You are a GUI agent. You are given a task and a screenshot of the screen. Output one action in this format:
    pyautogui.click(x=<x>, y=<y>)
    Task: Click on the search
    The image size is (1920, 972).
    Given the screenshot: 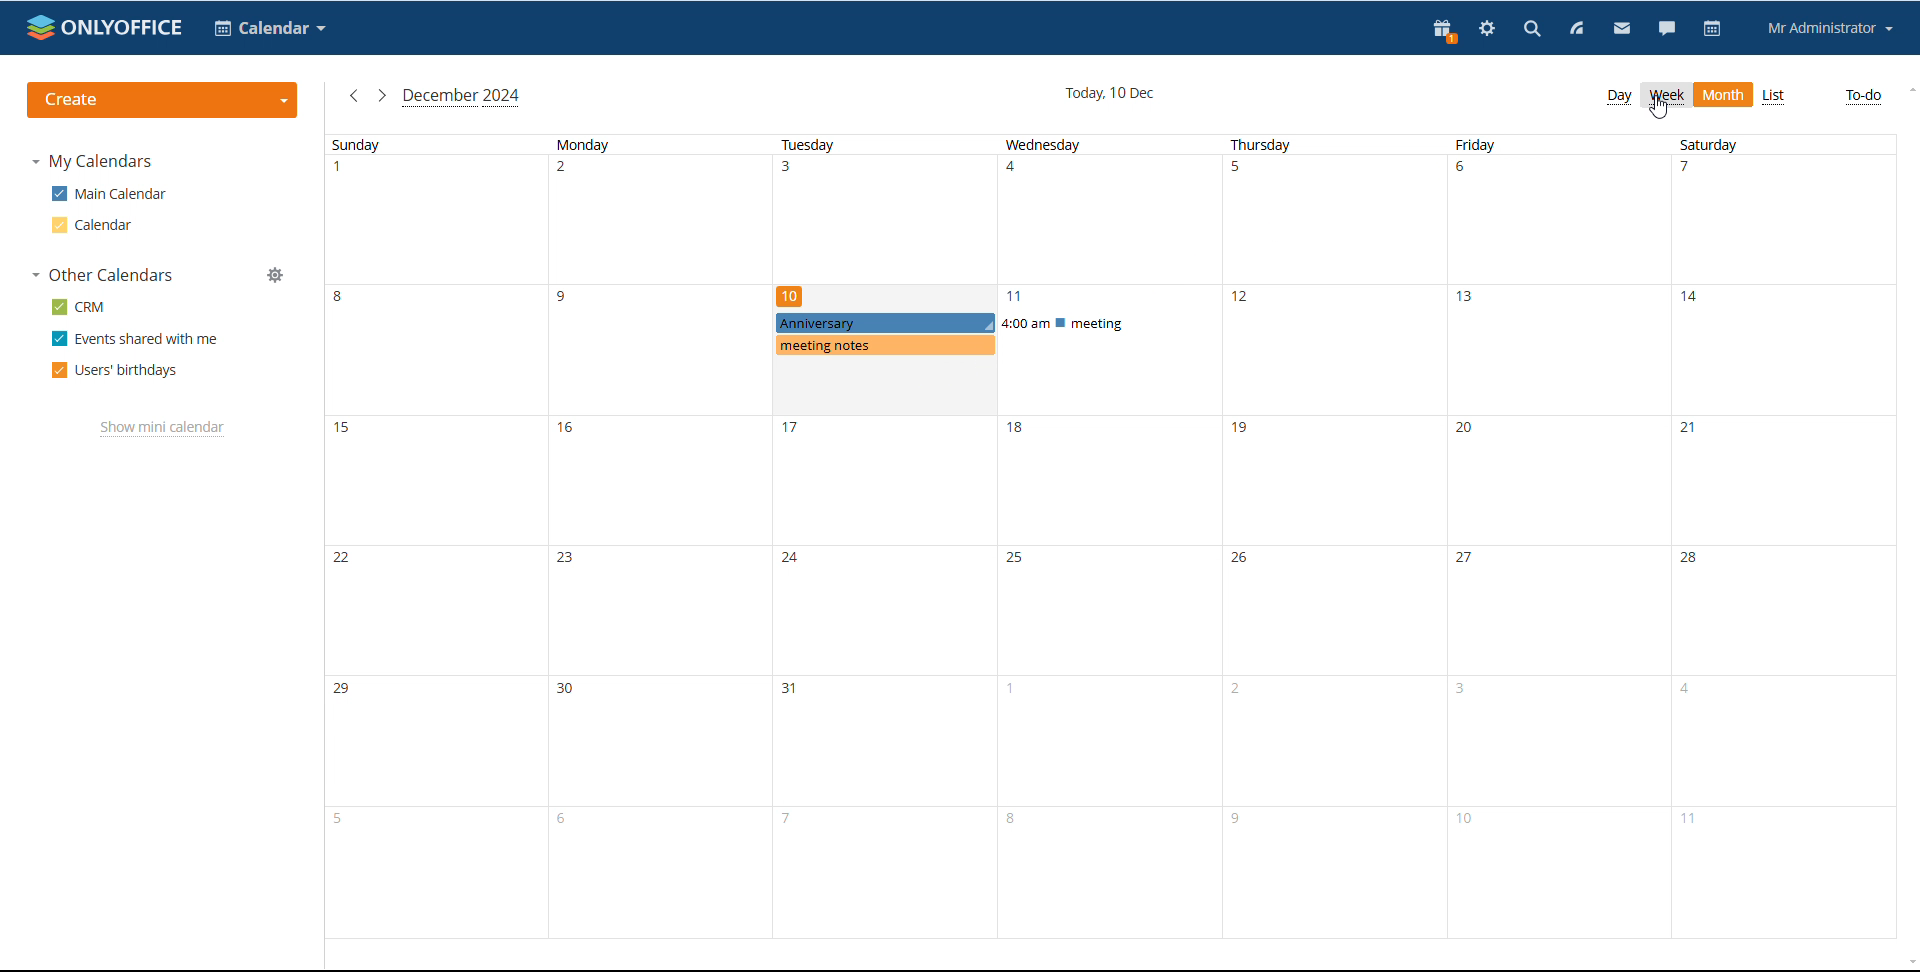 What is the action you would take?
    pyautogui.click(x=1530, y=30)
    